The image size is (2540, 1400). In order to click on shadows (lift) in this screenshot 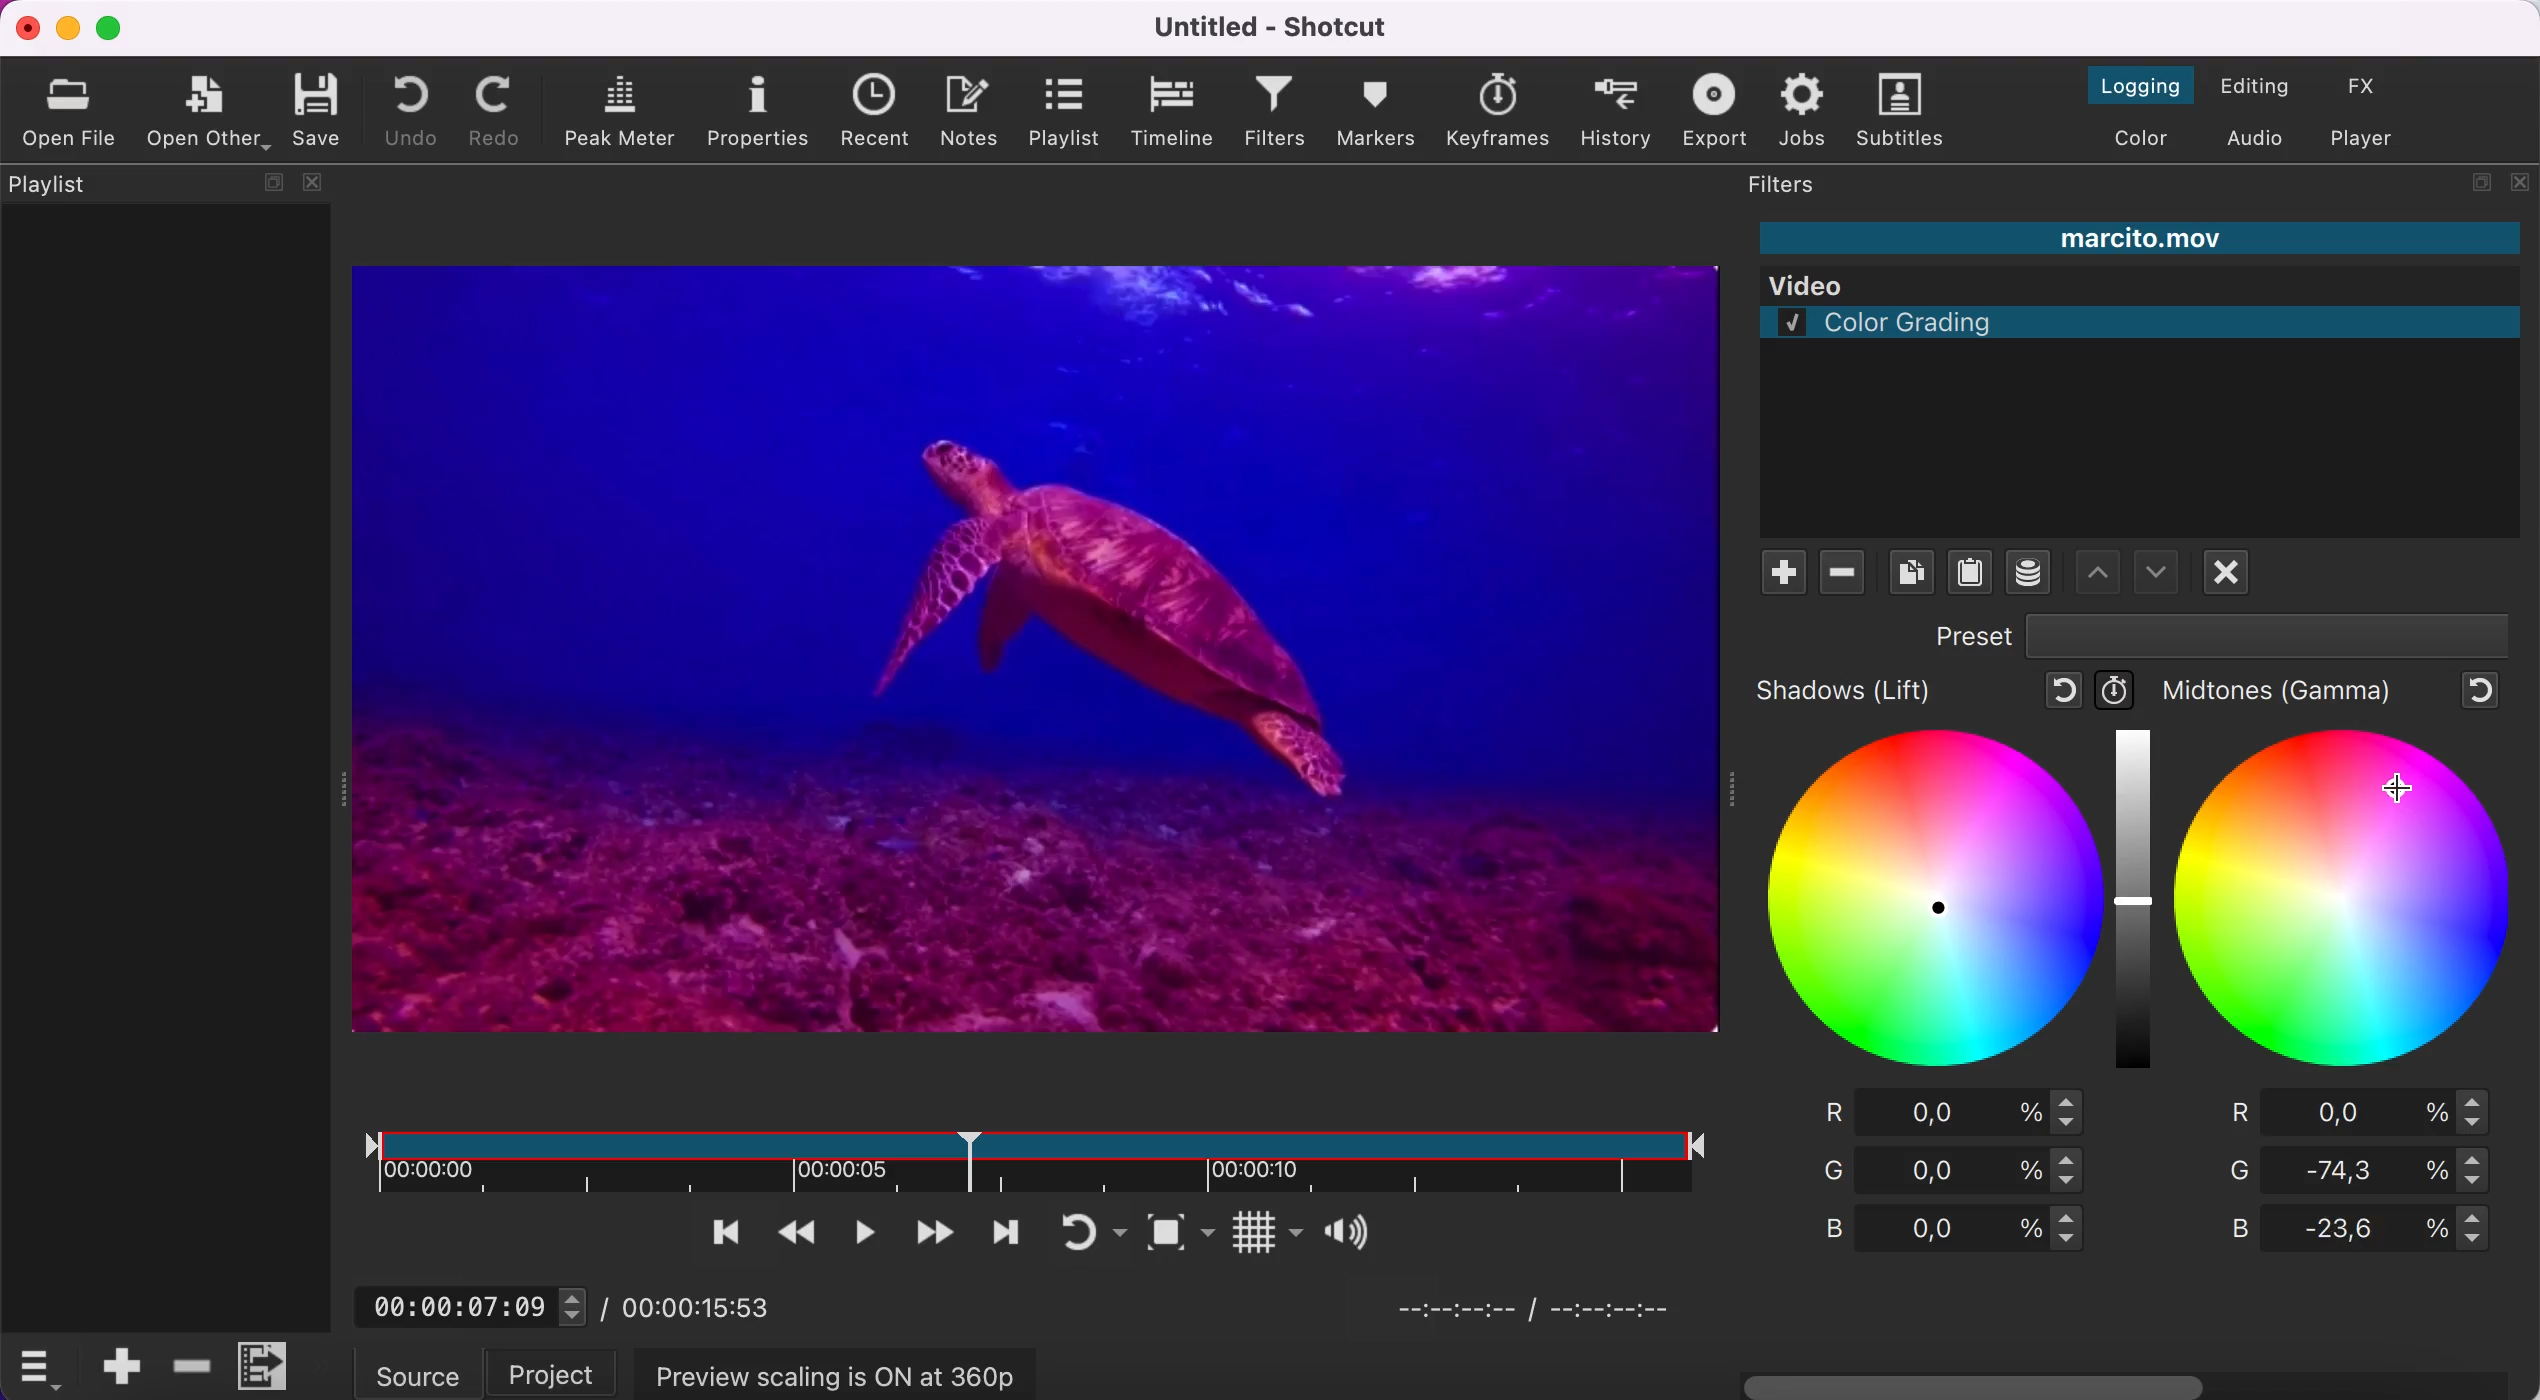, I will do `click(1857, 693)`.